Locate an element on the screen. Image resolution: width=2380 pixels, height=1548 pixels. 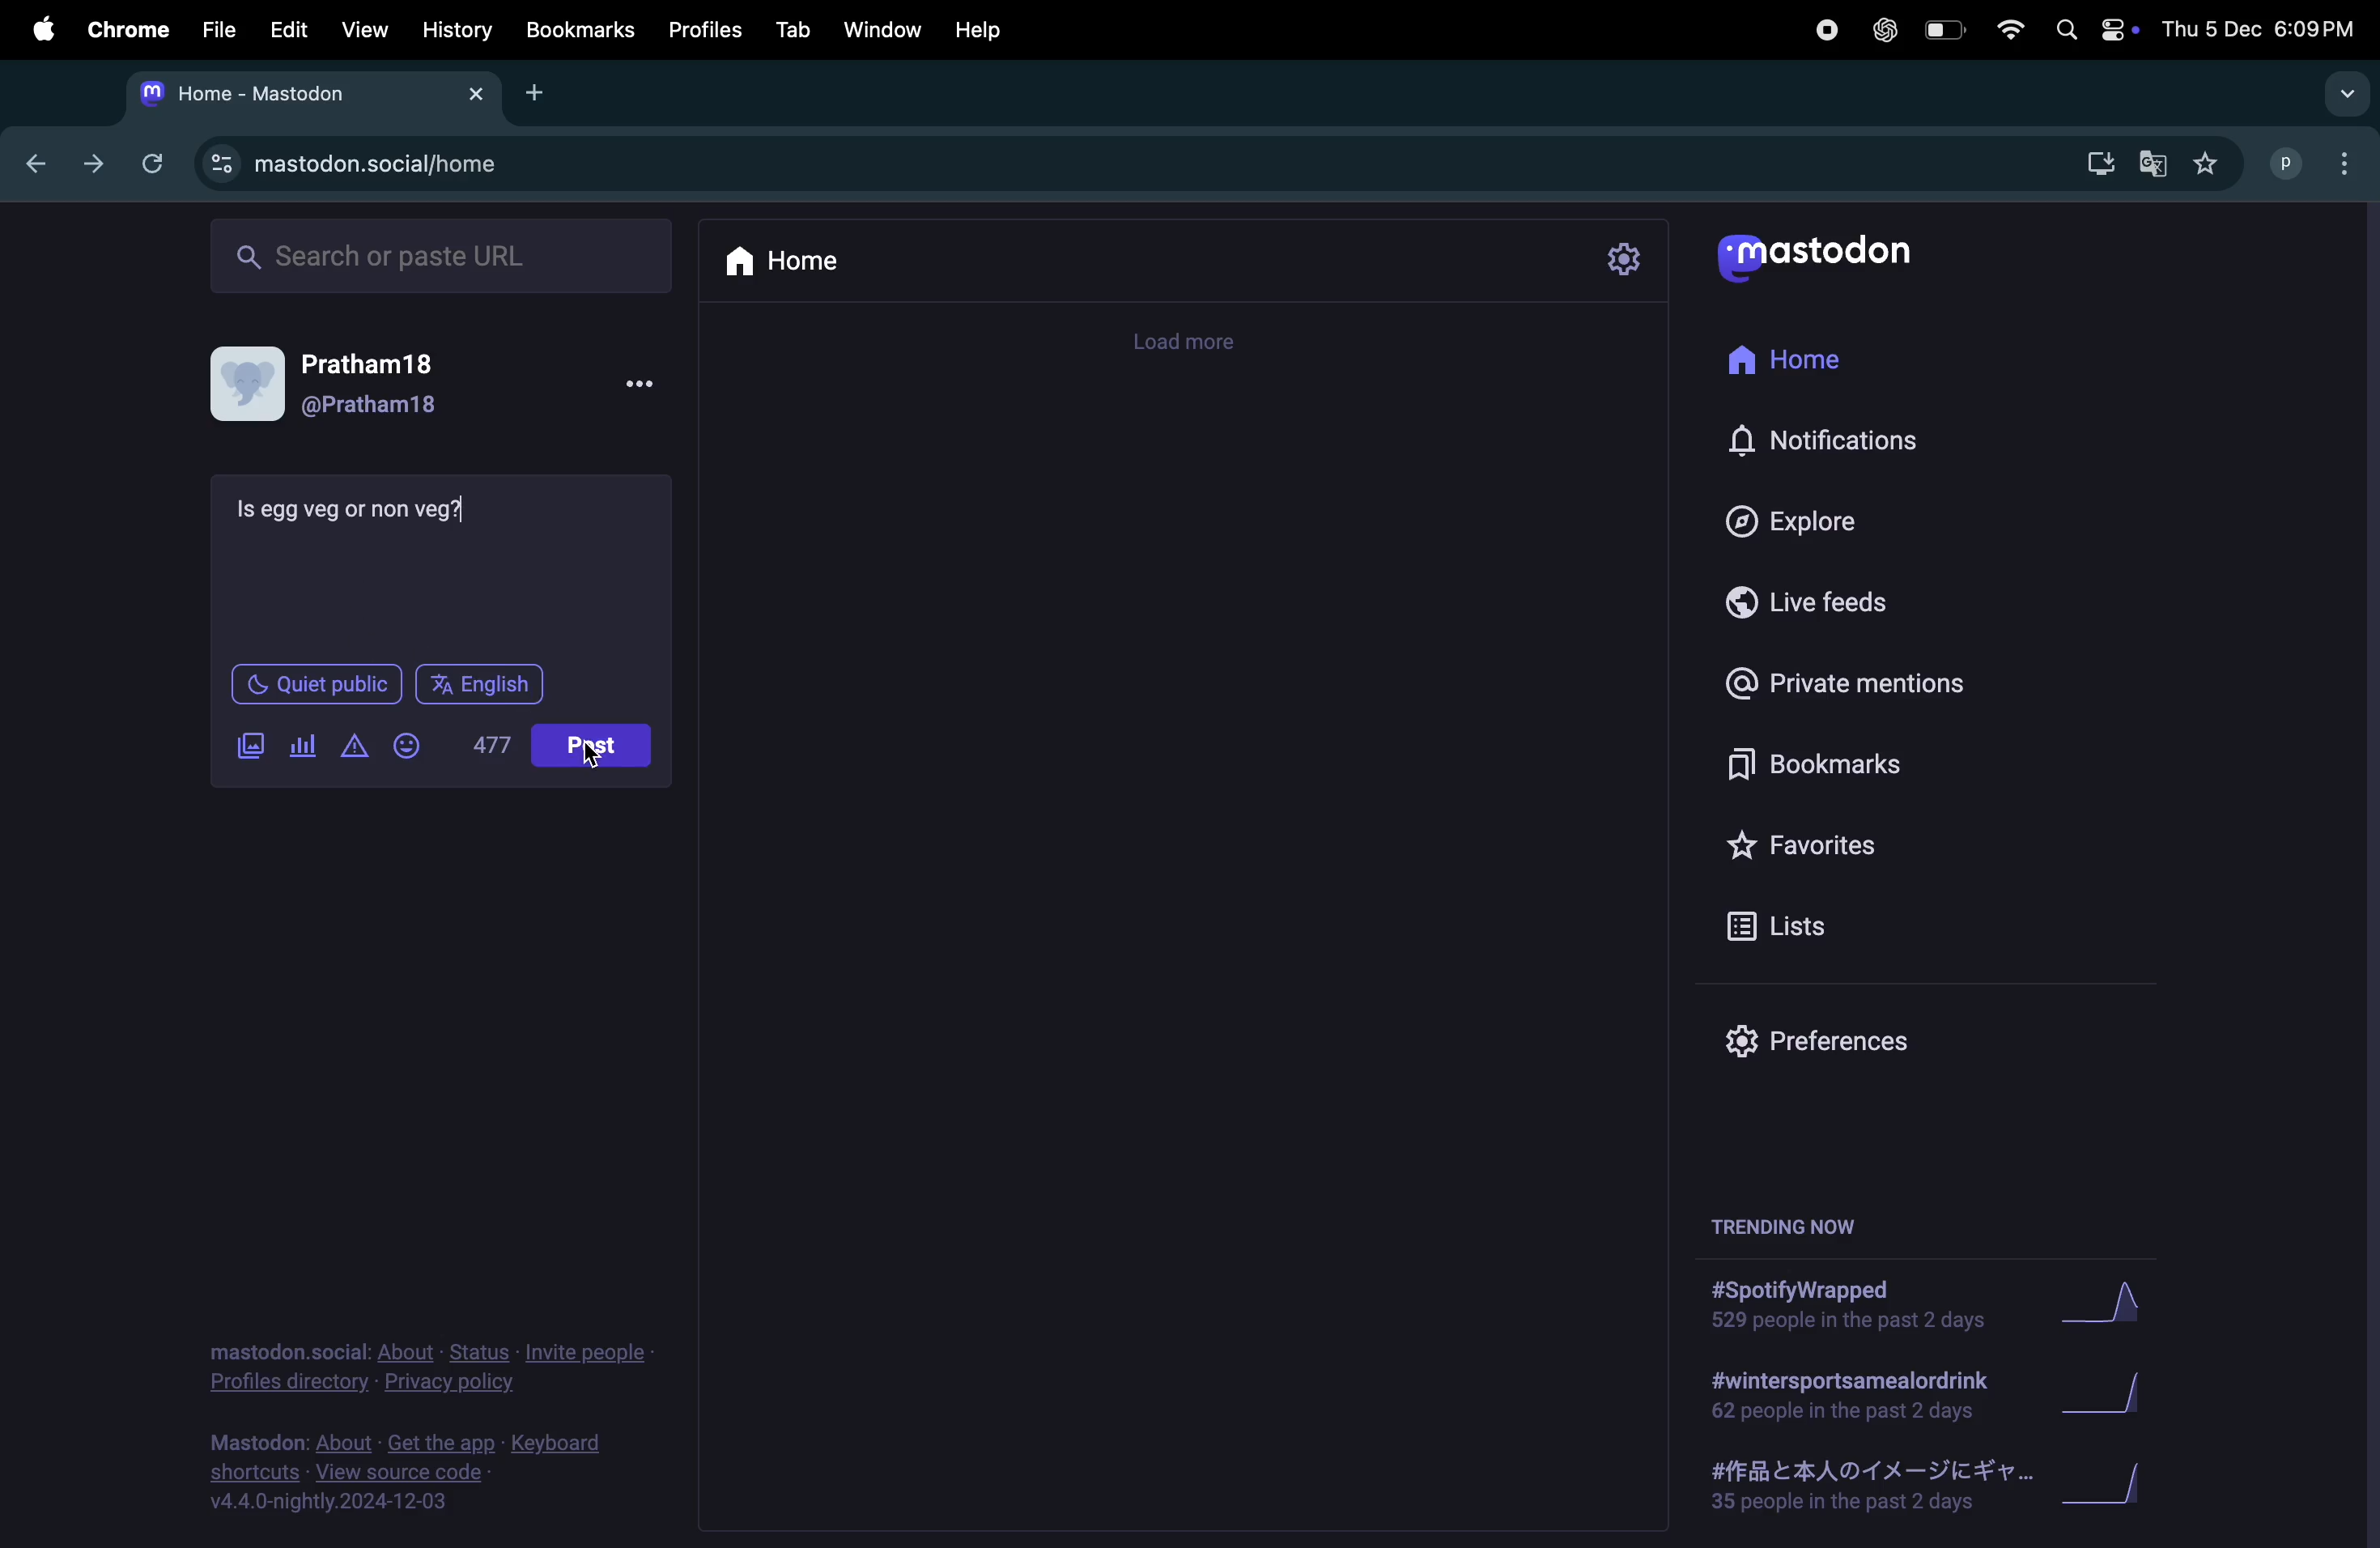
user profile is located at coordinates (2317, 161).